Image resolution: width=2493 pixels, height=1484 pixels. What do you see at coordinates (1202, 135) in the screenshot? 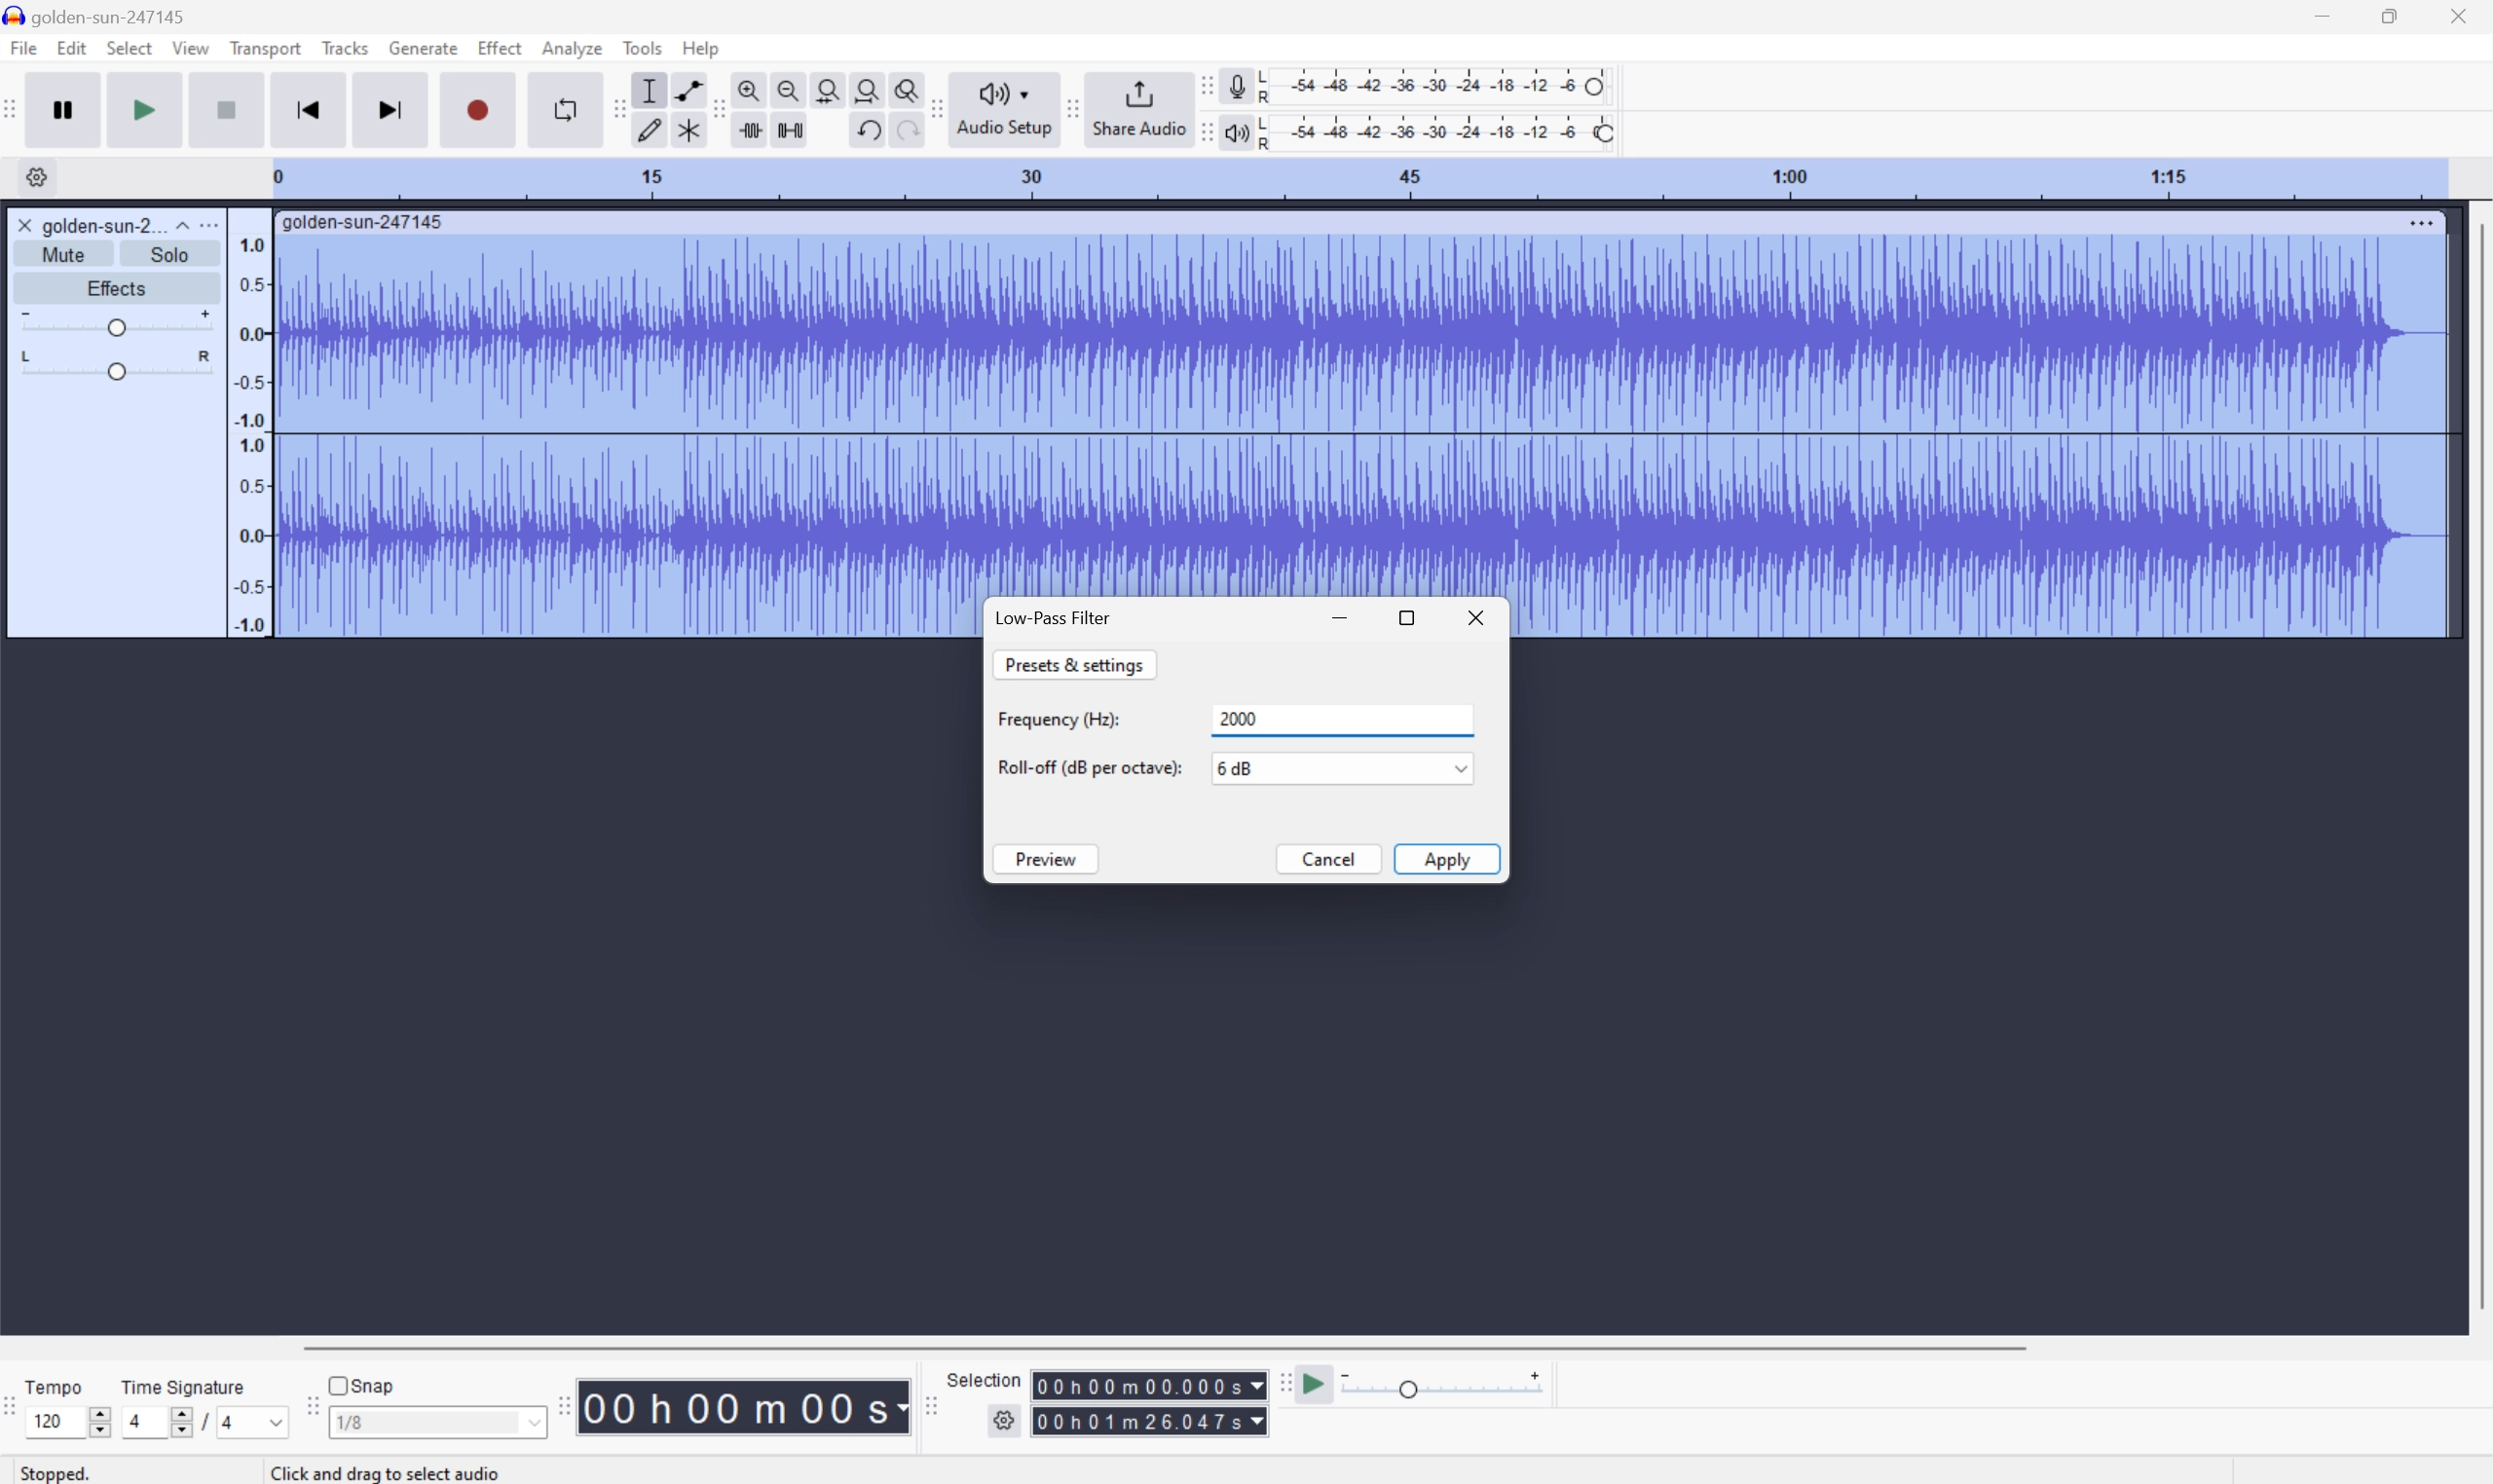
I see `Audacity playback meter toolbar` at bounding box center [1202, 135].